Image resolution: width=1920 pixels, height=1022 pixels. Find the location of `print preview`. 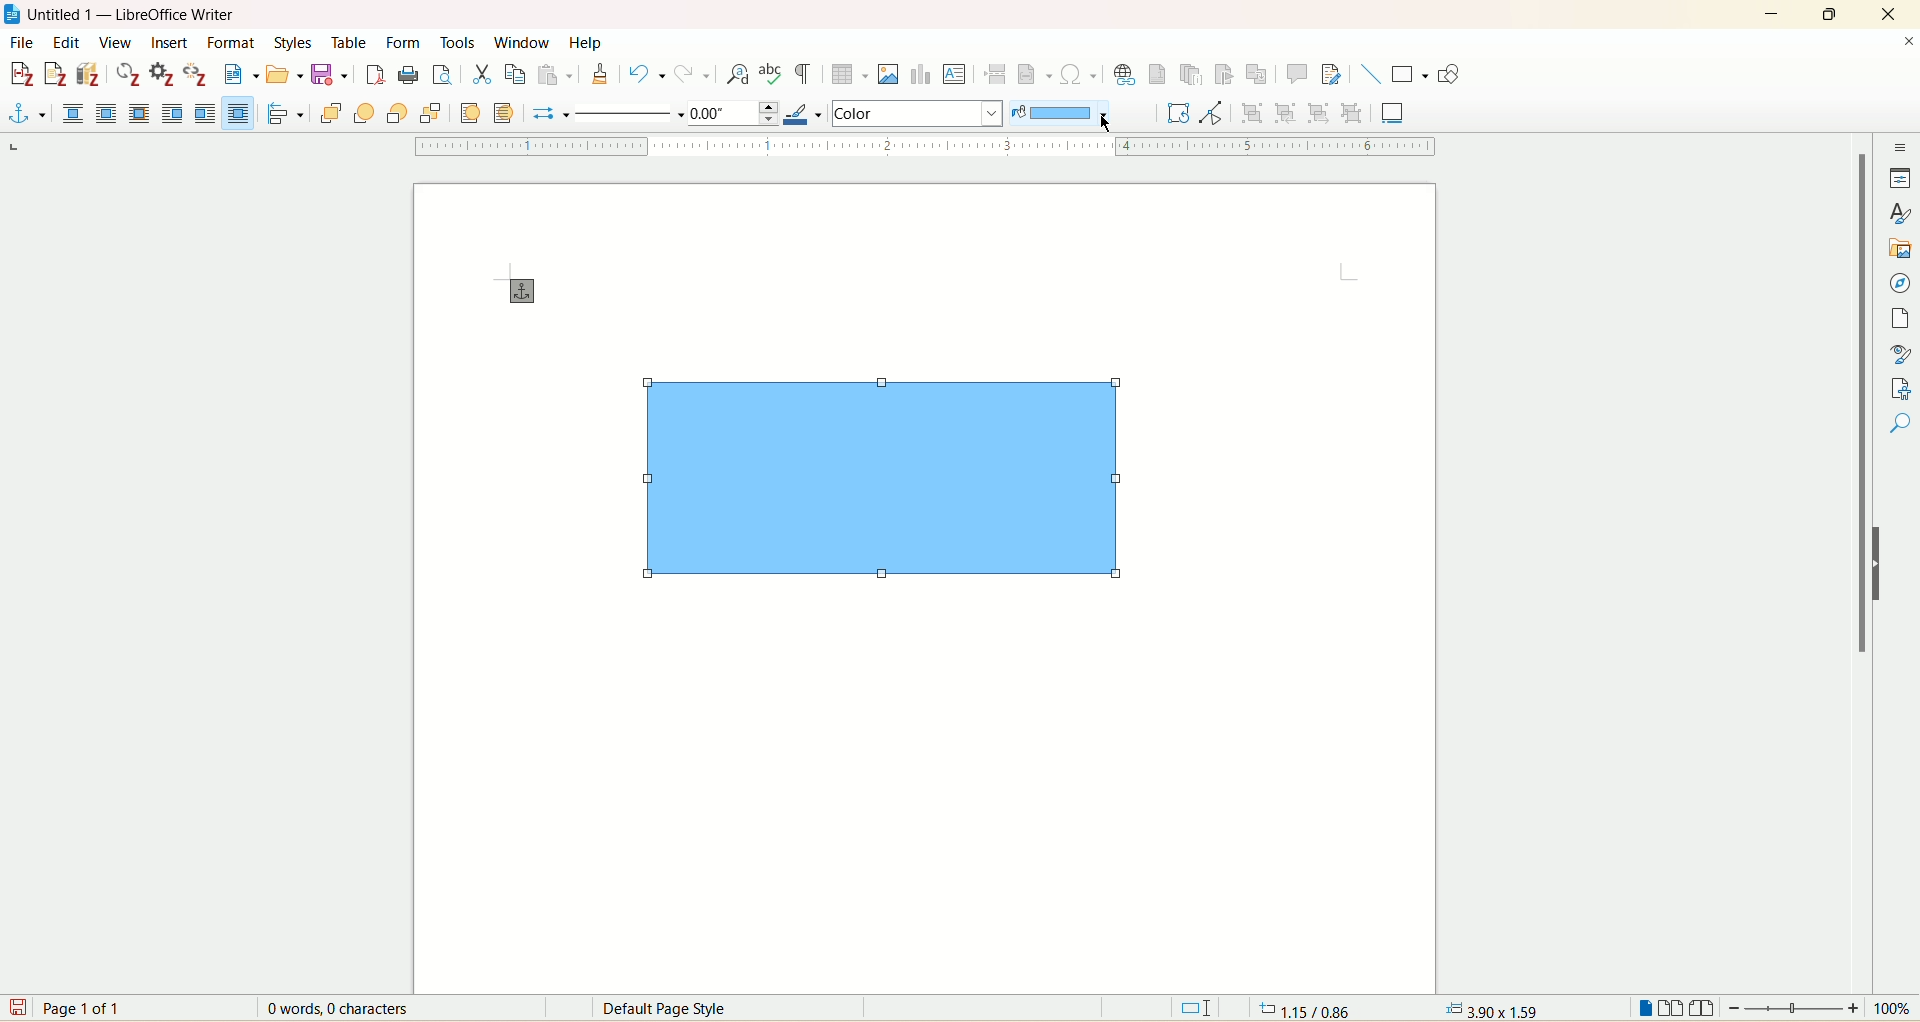

print preview is located at coordinates (441, 77).